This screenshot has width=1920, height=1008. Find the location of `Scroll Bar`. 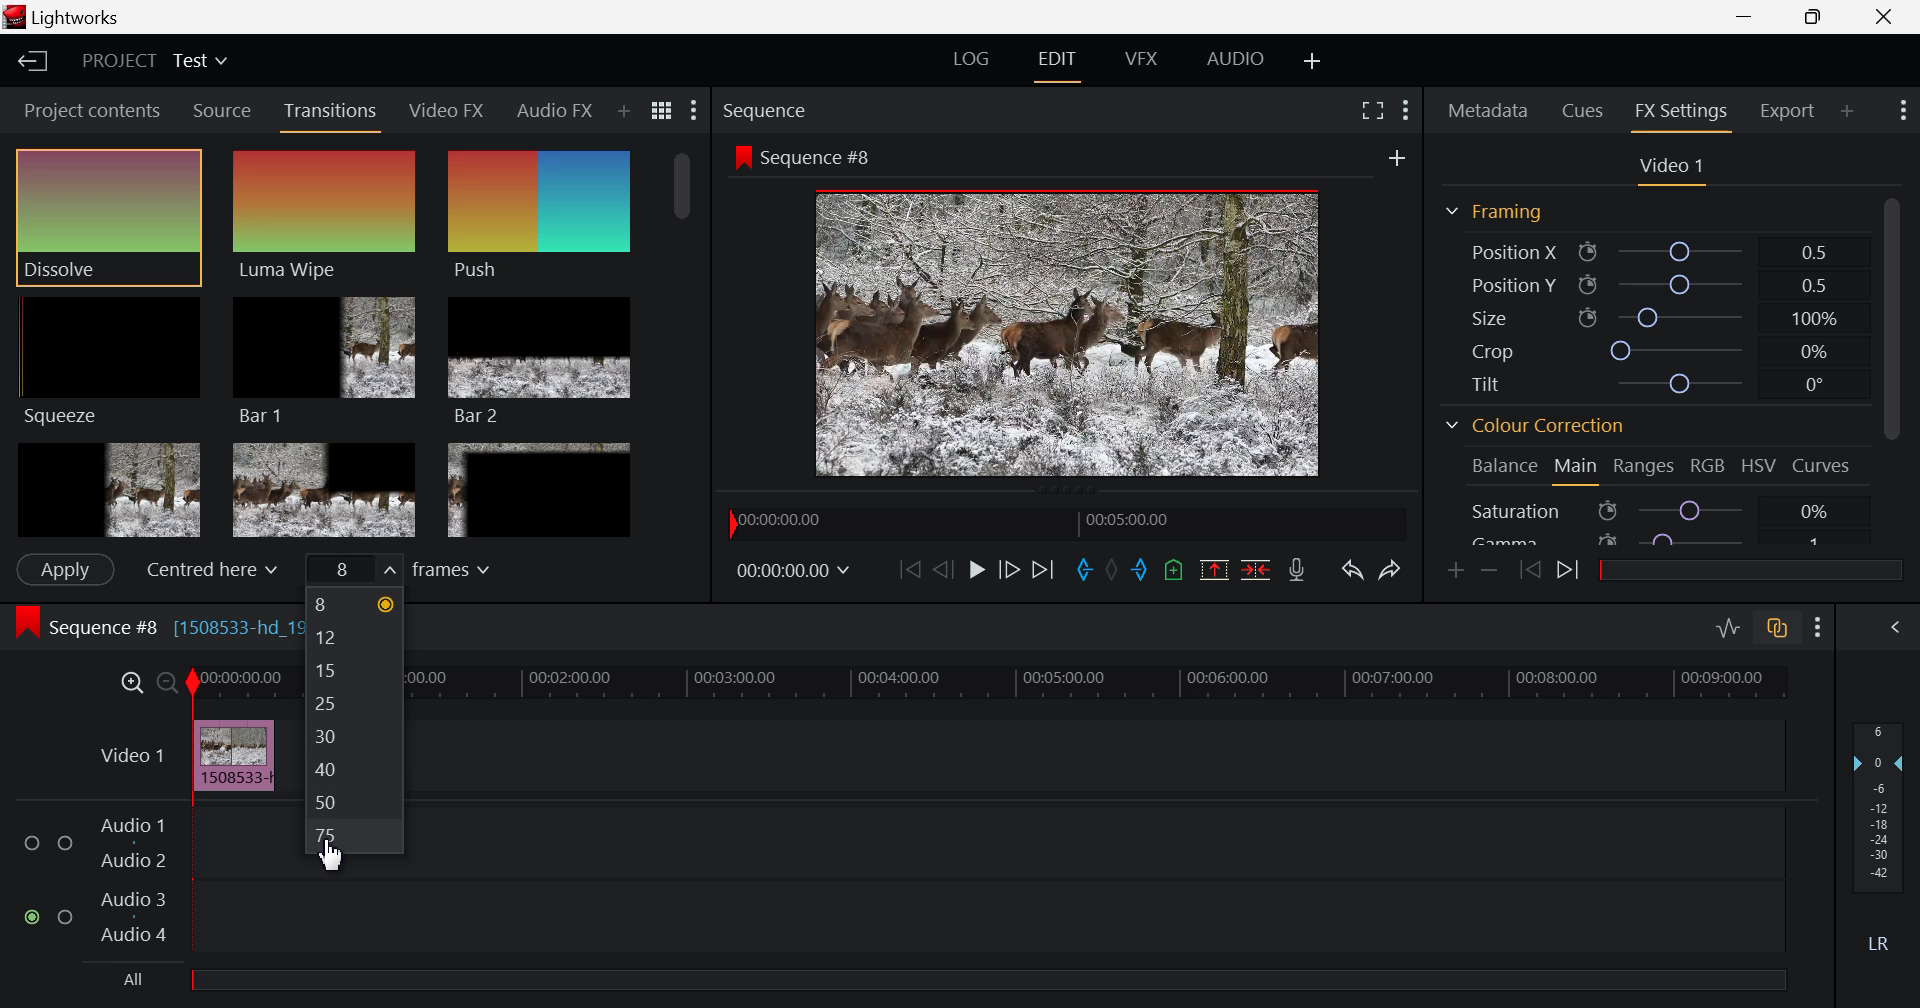

Scroll Bar is located at coordinates (680, 352).